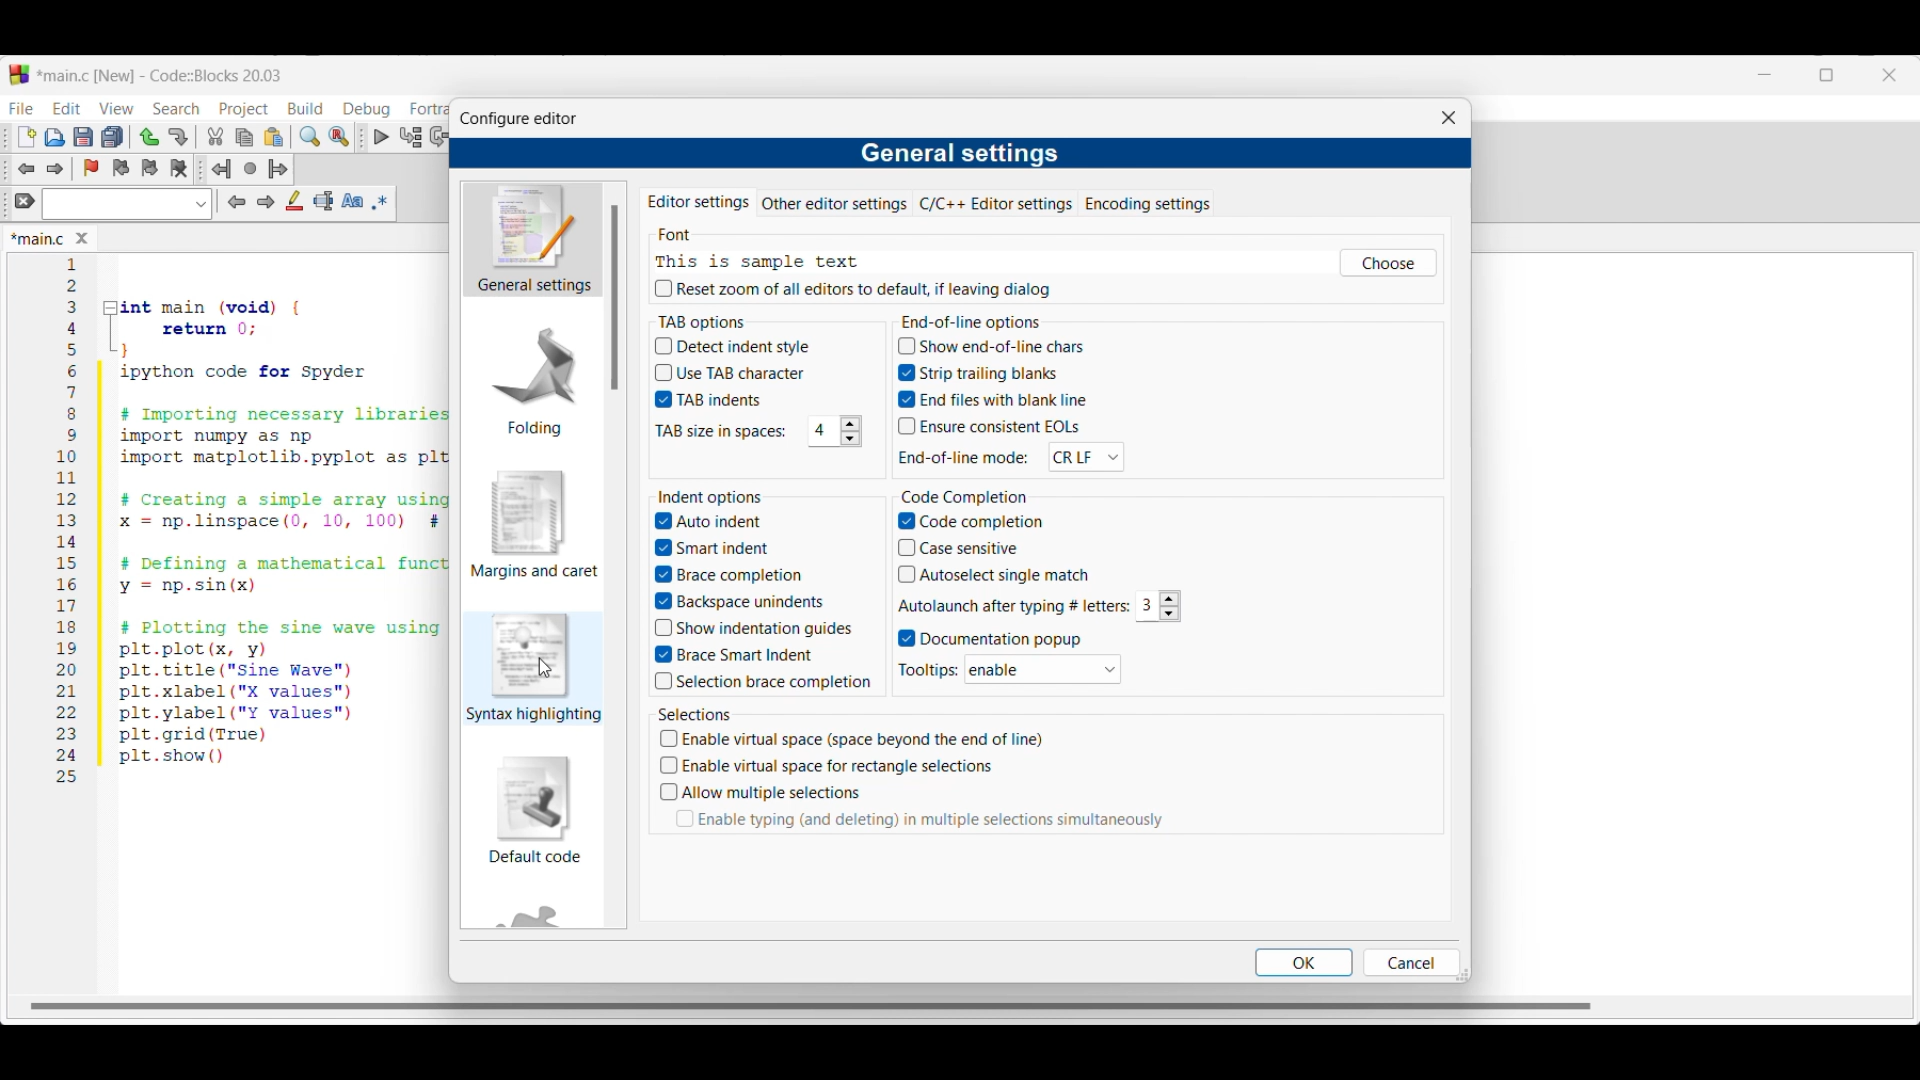 The image size is (1920, 1080). Describe the element at coordinates (717, 400) in the screenshot. I see `TAB indents` at that location.